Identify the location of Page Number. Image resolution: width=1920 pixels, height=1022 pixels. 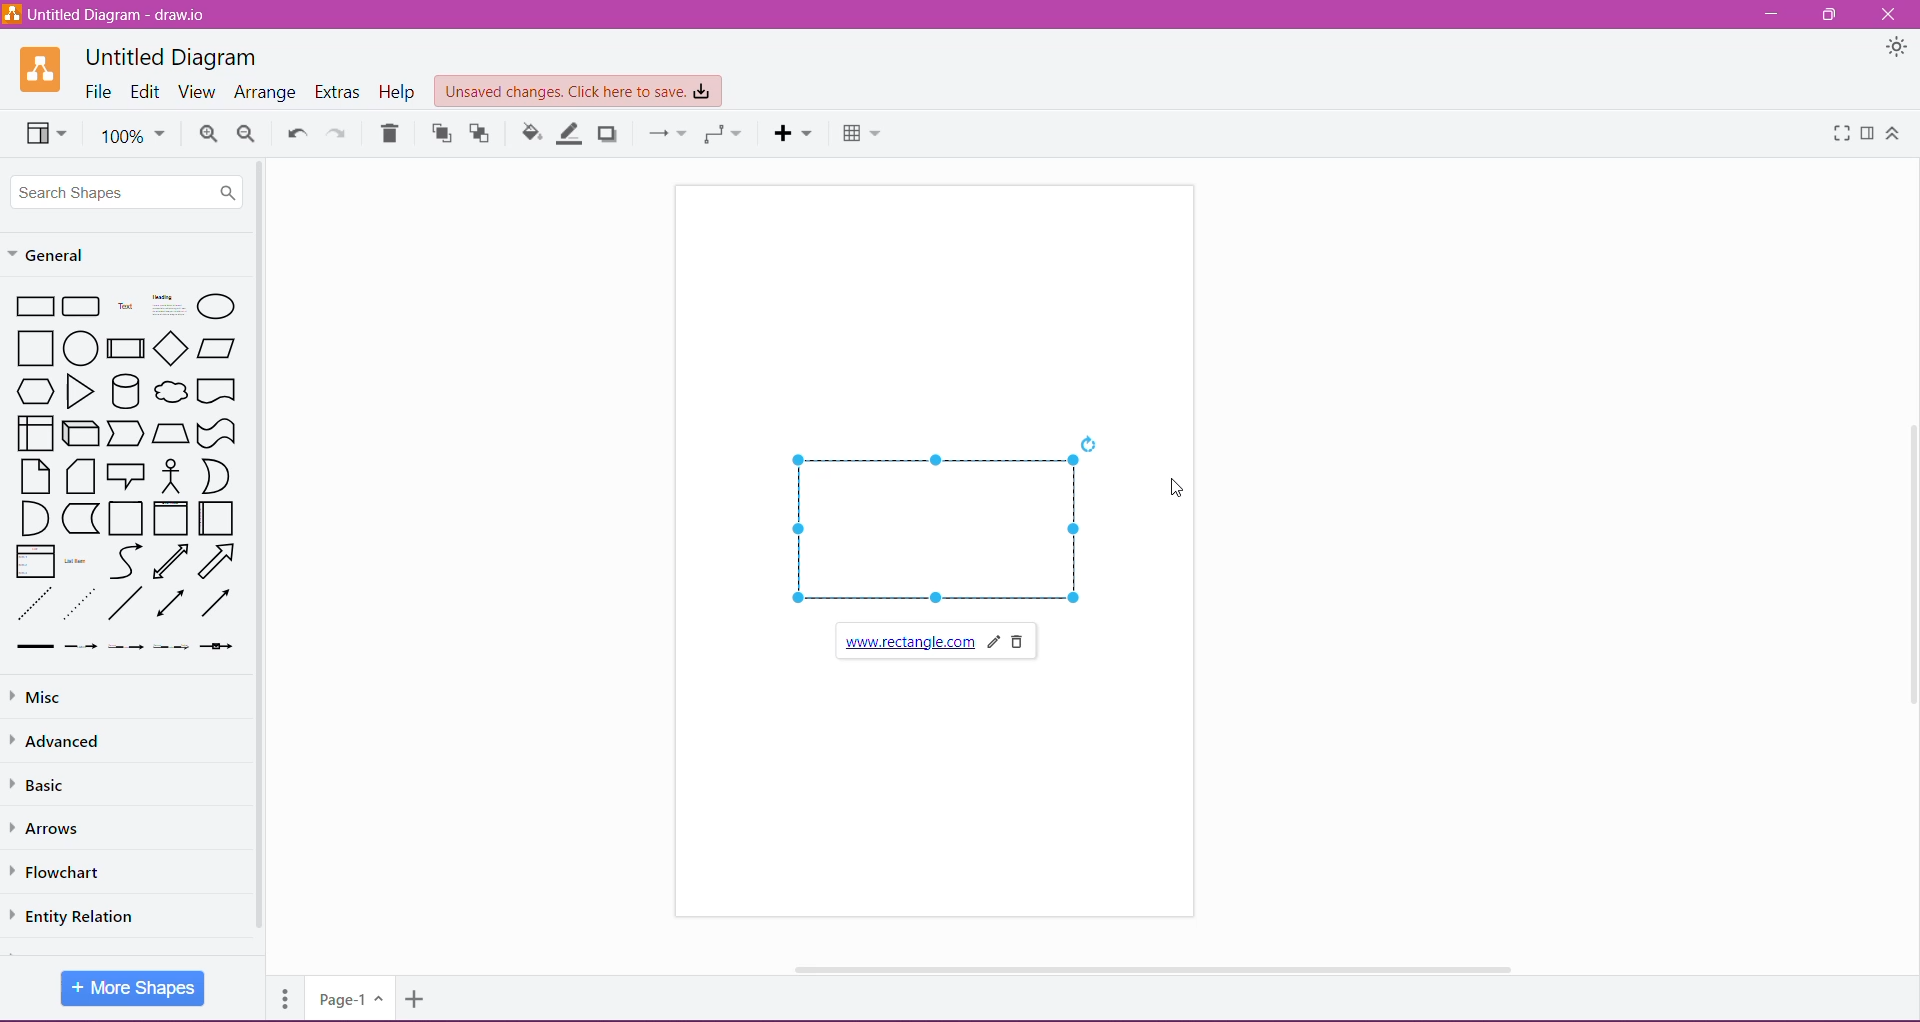
(349, 999).